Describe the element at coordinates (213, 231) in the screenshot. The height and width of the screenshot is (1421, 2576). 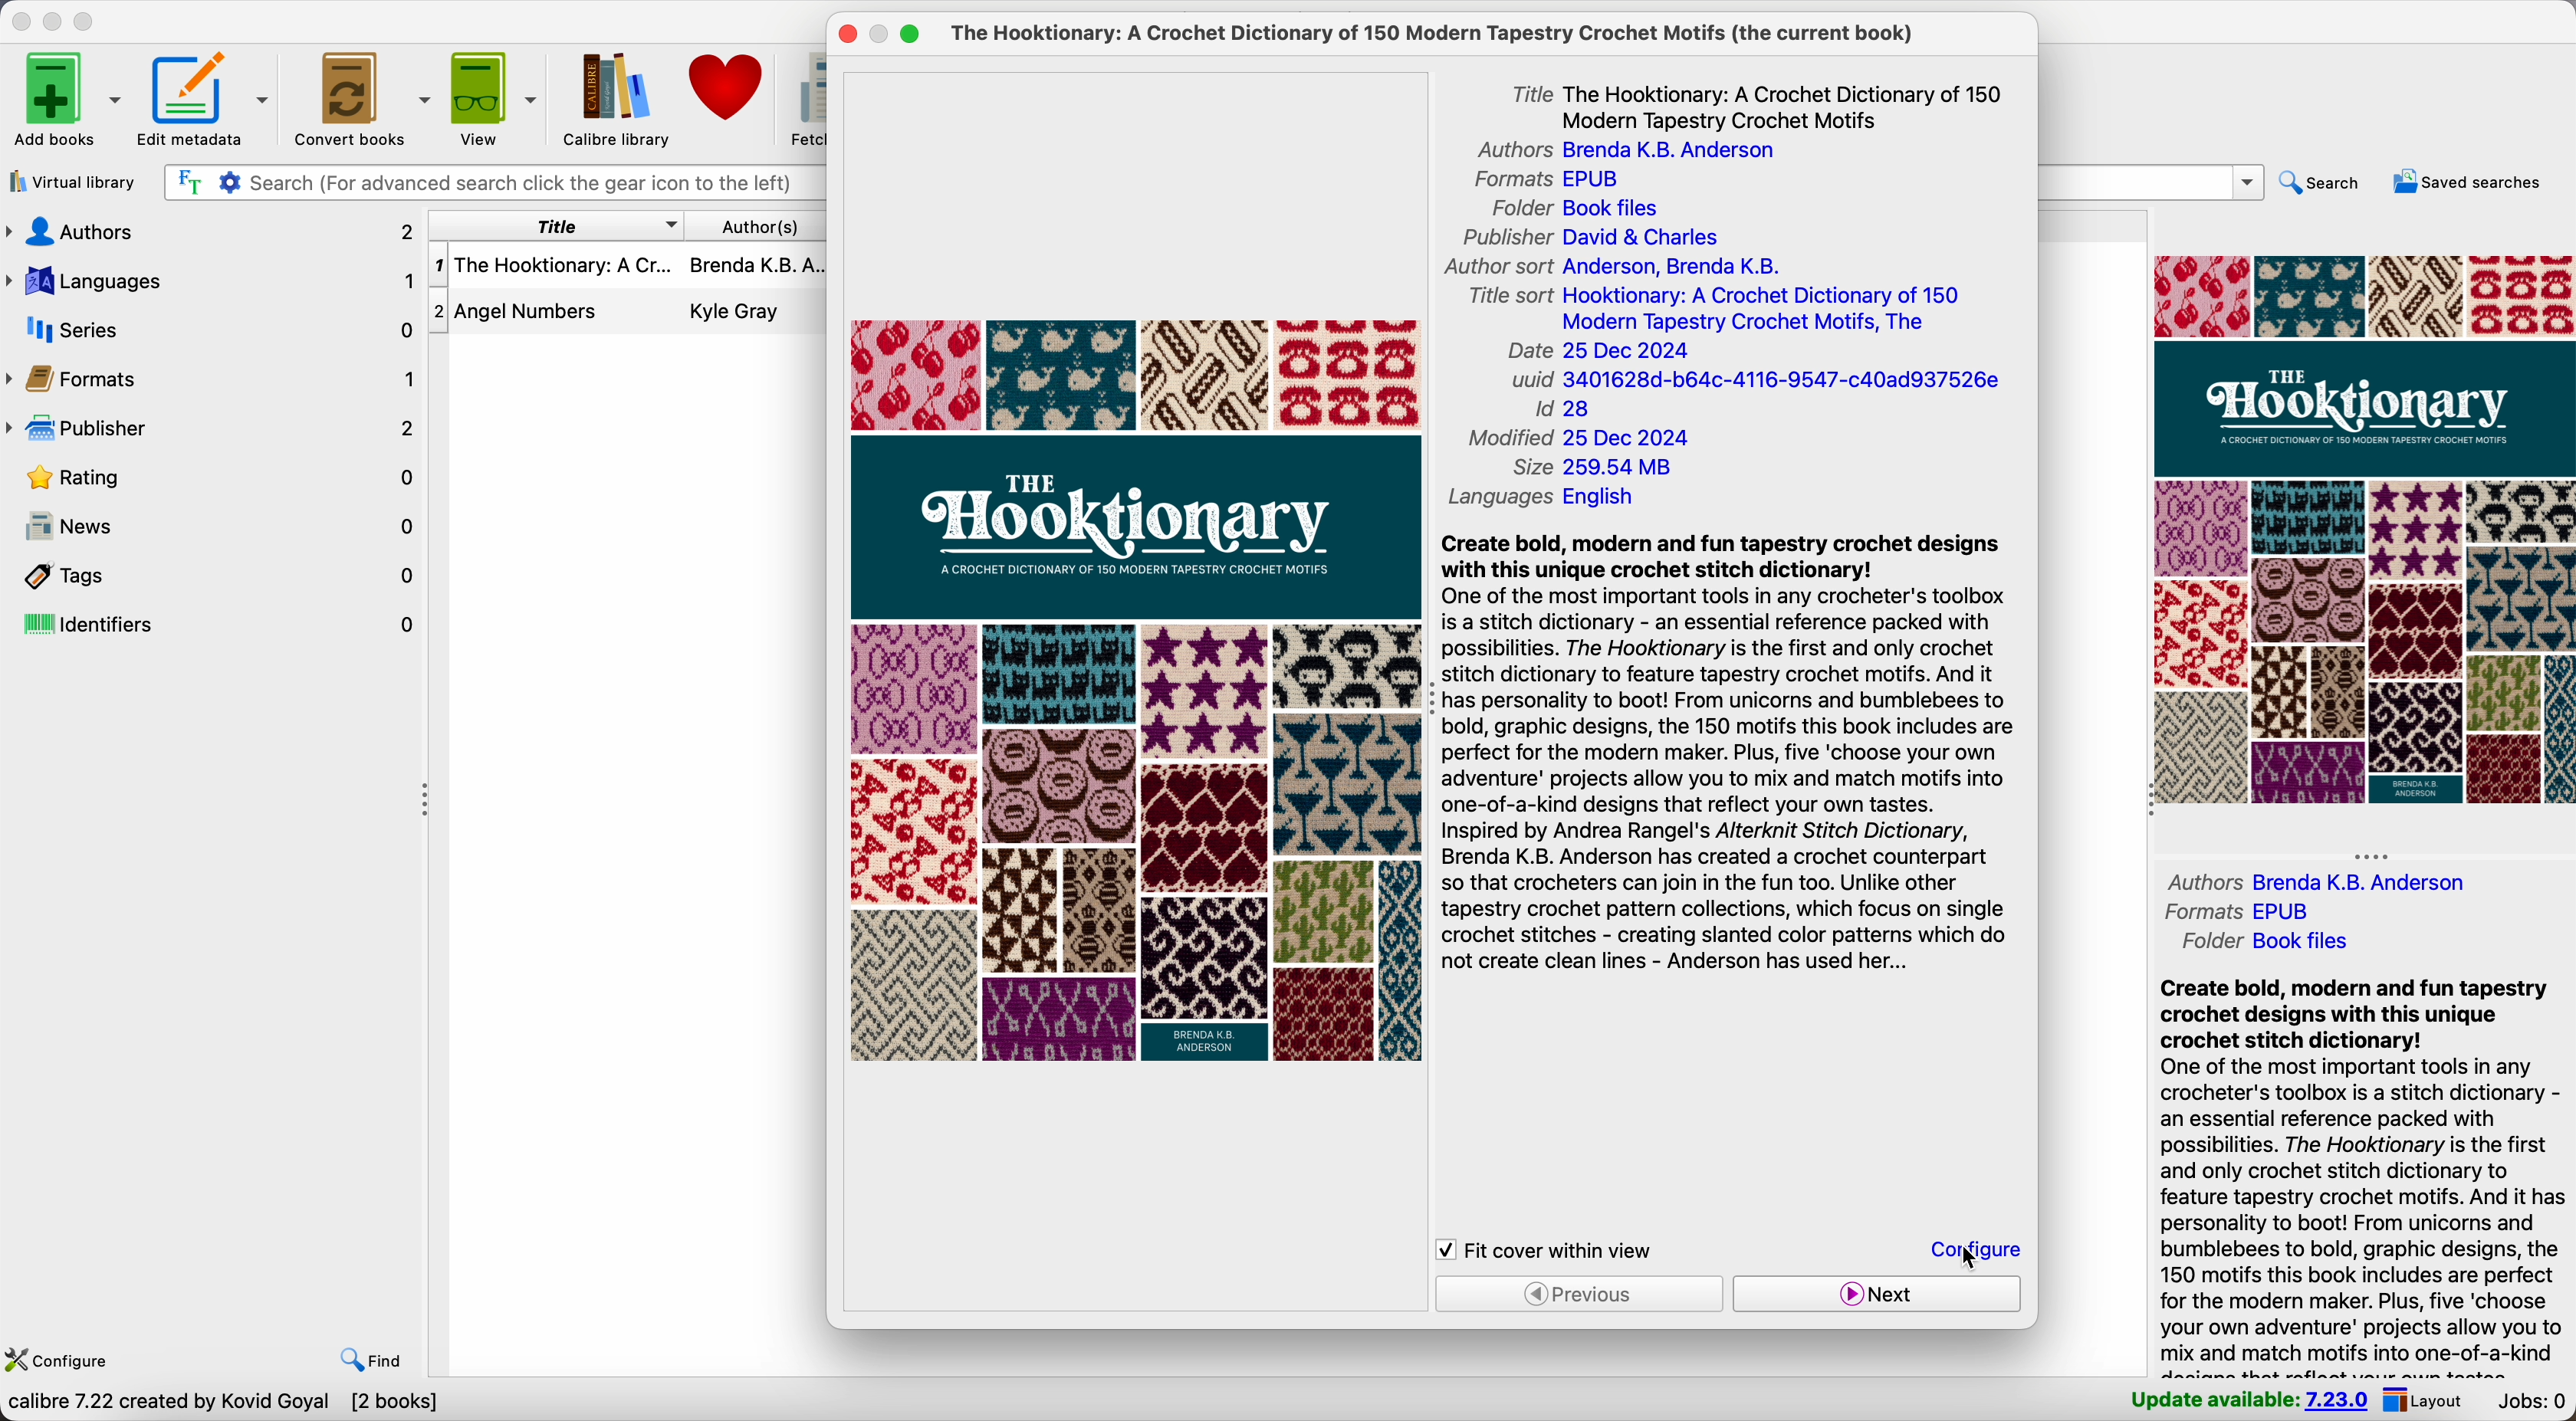
I see `authors` at that location.